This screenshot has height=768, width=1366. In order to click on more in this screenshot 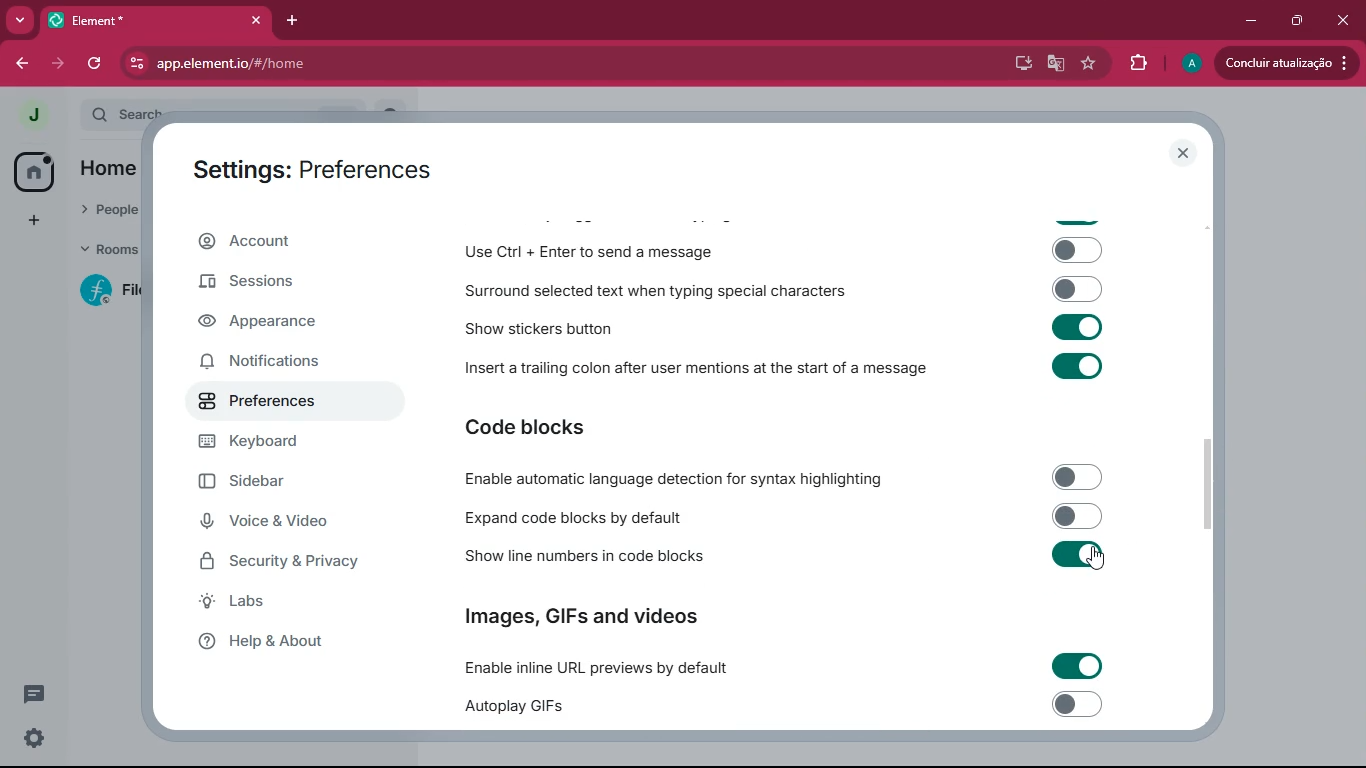, I will do `click(34, 222)`.